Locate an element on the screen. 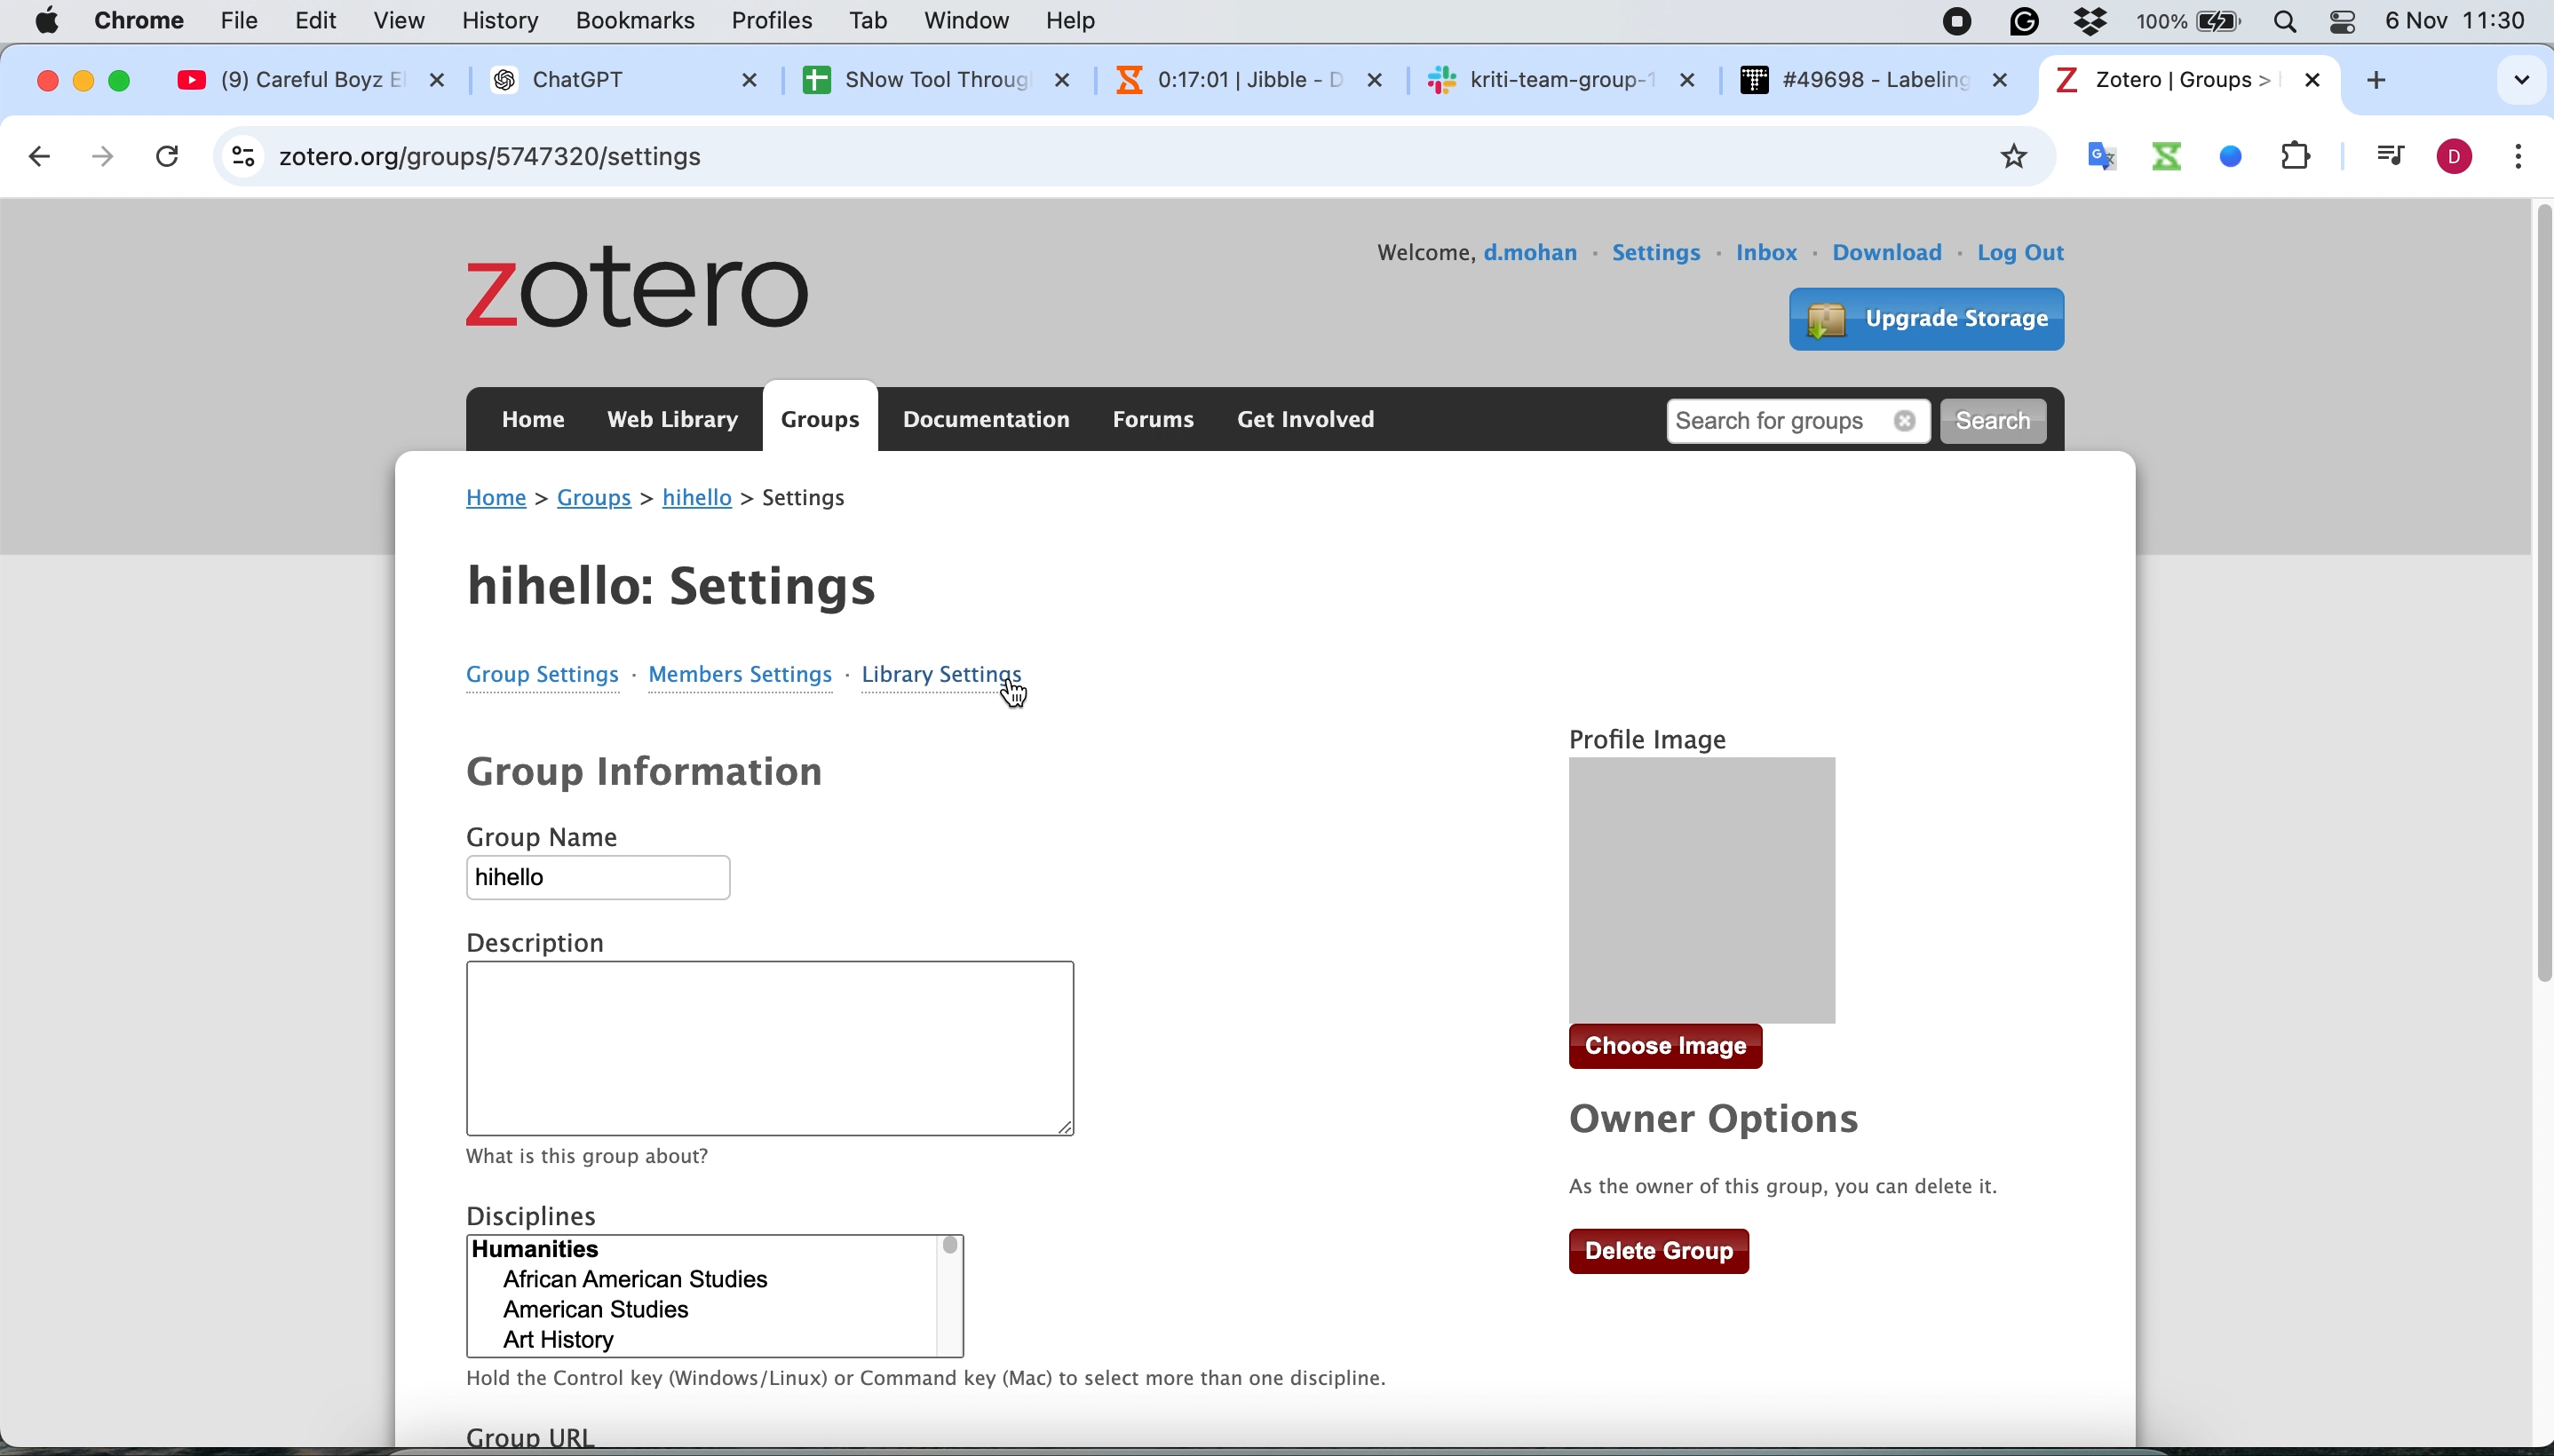  edit is located at coordinates (323, 22).